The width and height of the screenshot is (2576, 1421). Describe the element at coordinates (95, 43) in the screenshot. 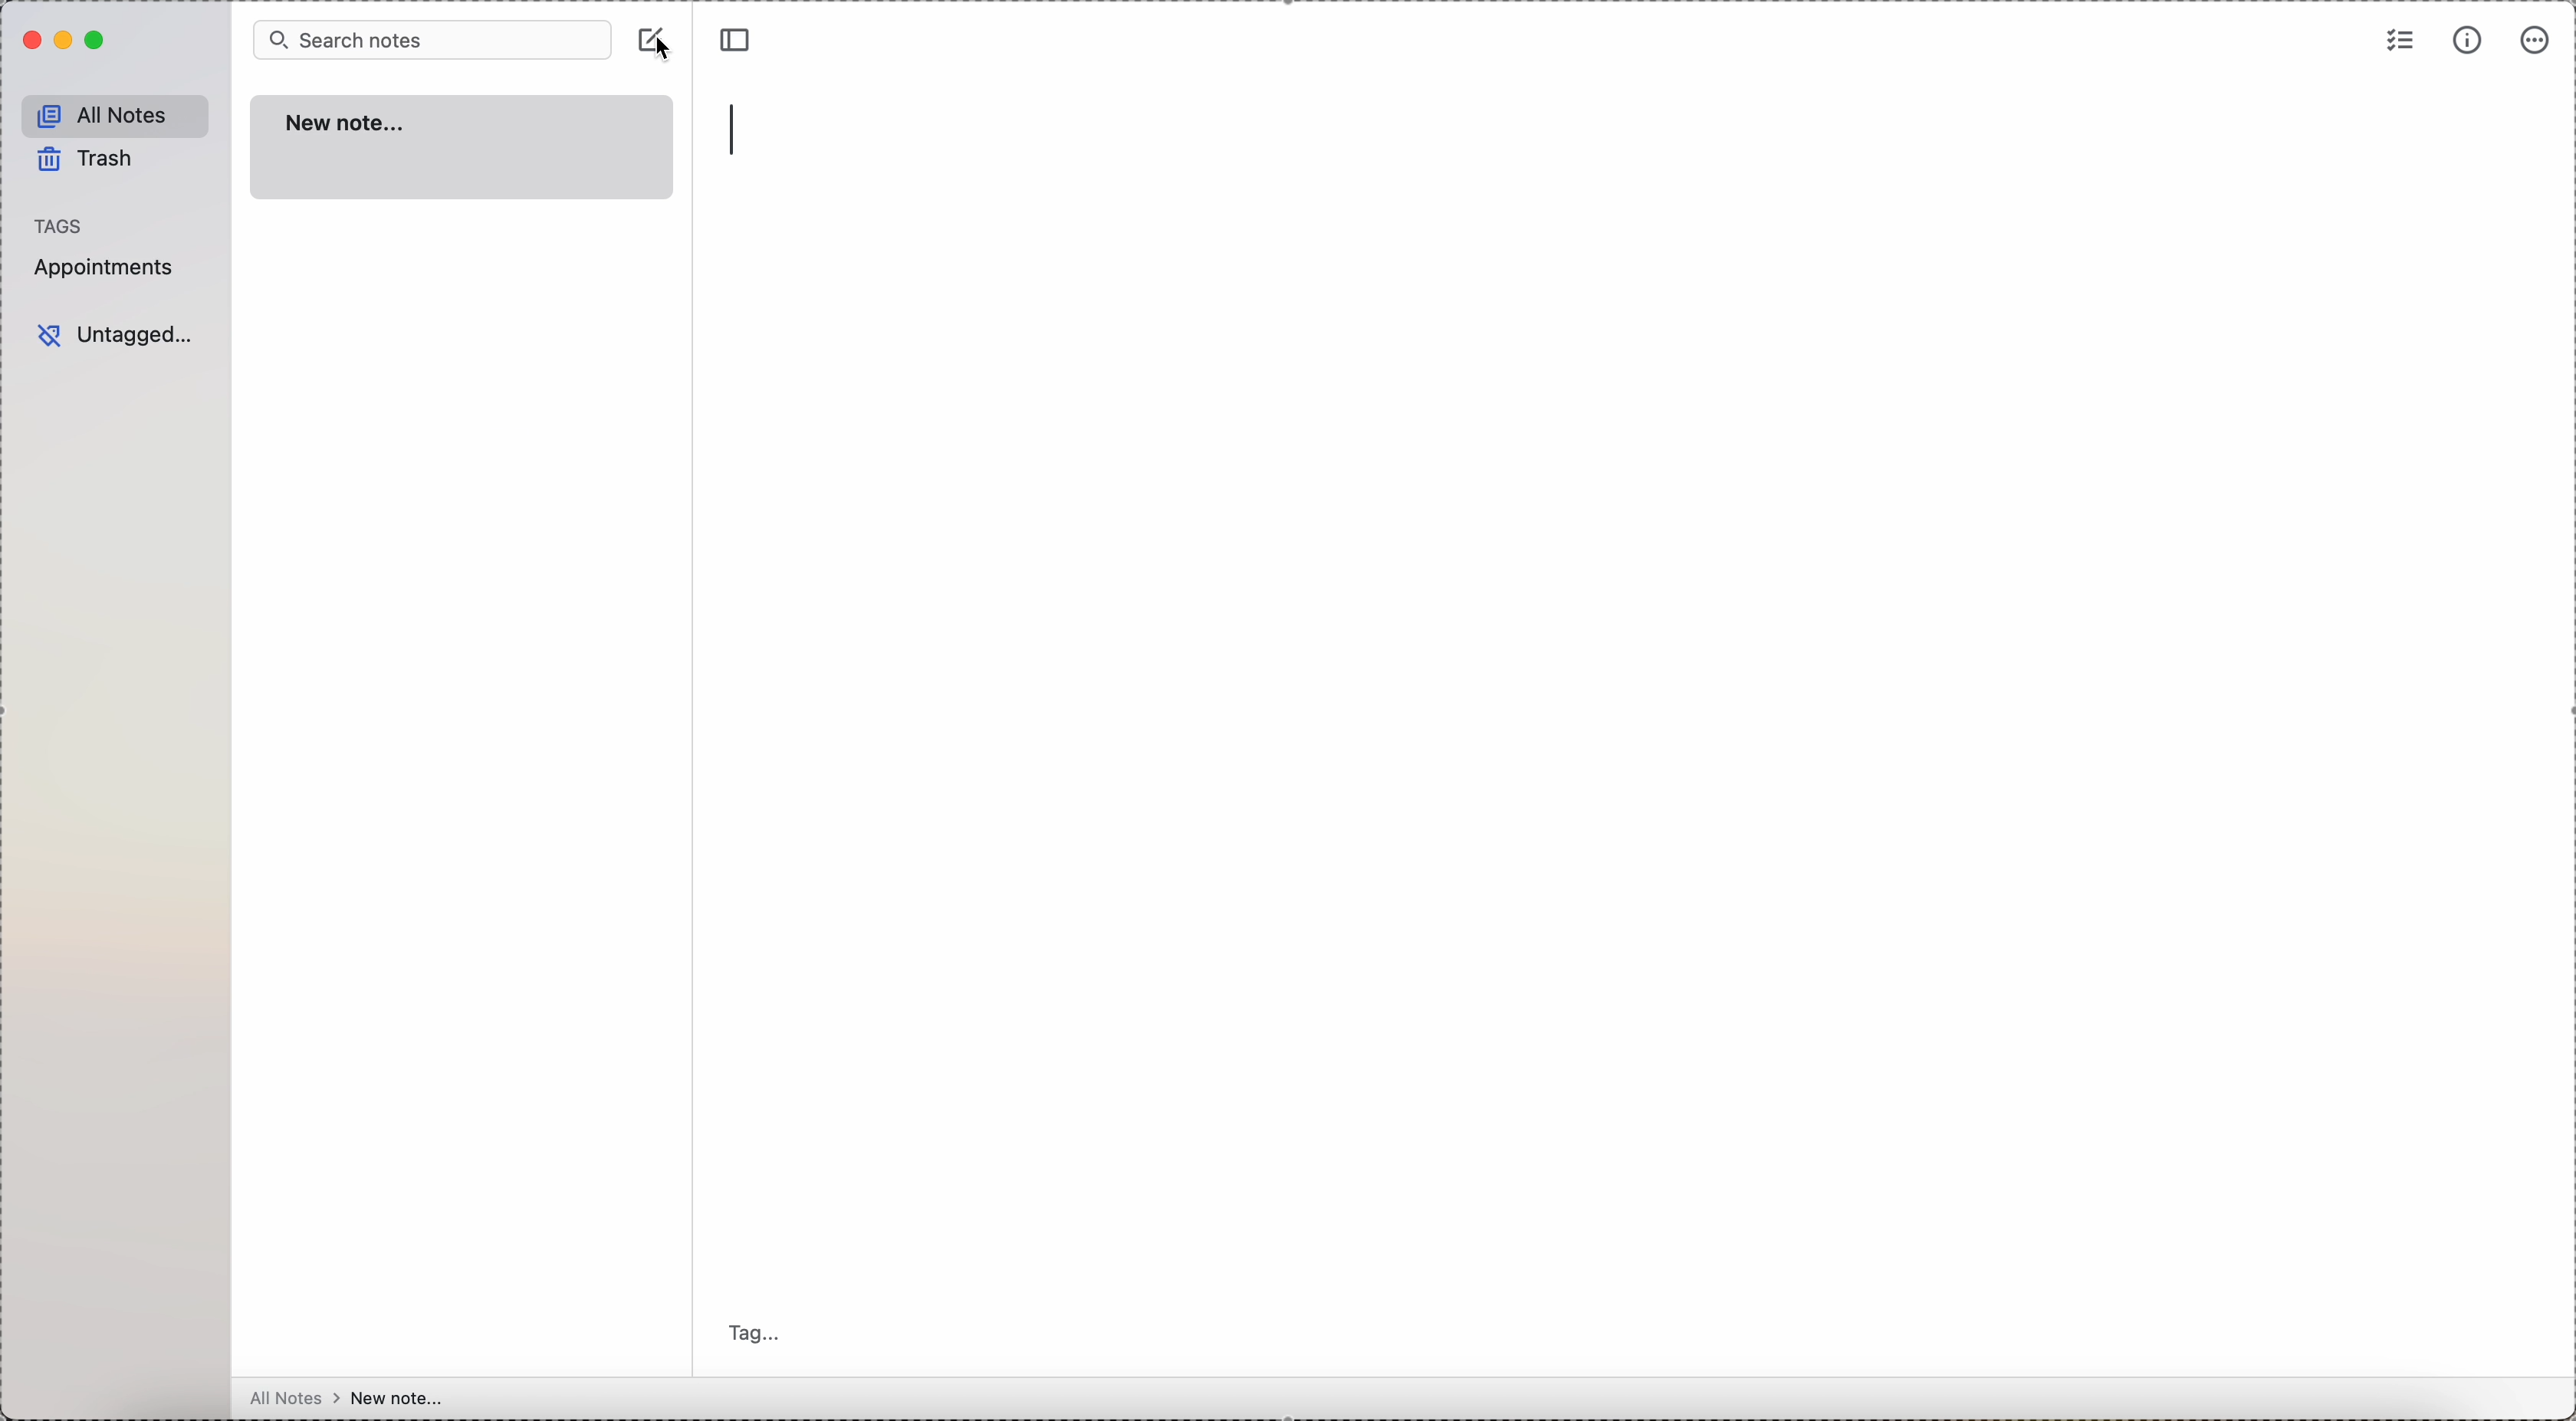

I see `maximize` at that location.